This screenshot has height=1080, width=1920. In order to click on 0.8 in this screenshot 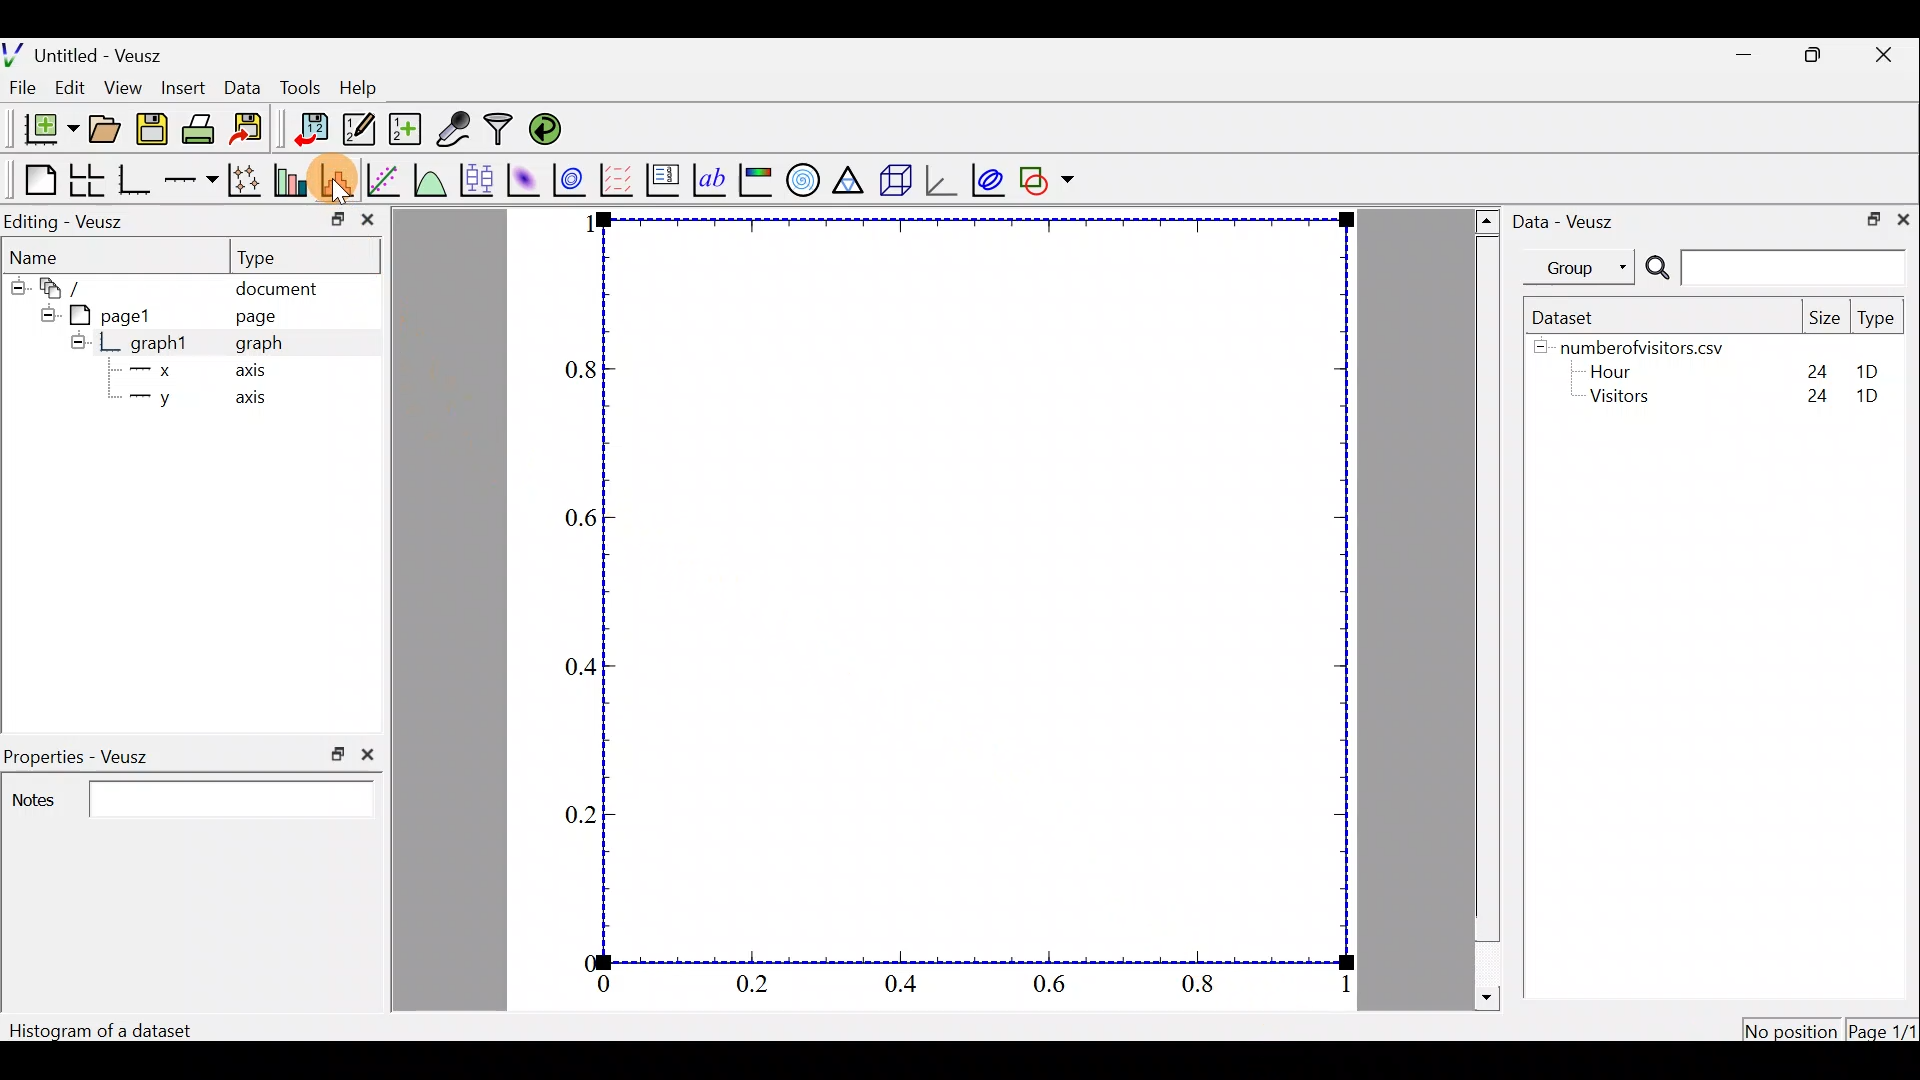, I will do `click(570, 366)`.